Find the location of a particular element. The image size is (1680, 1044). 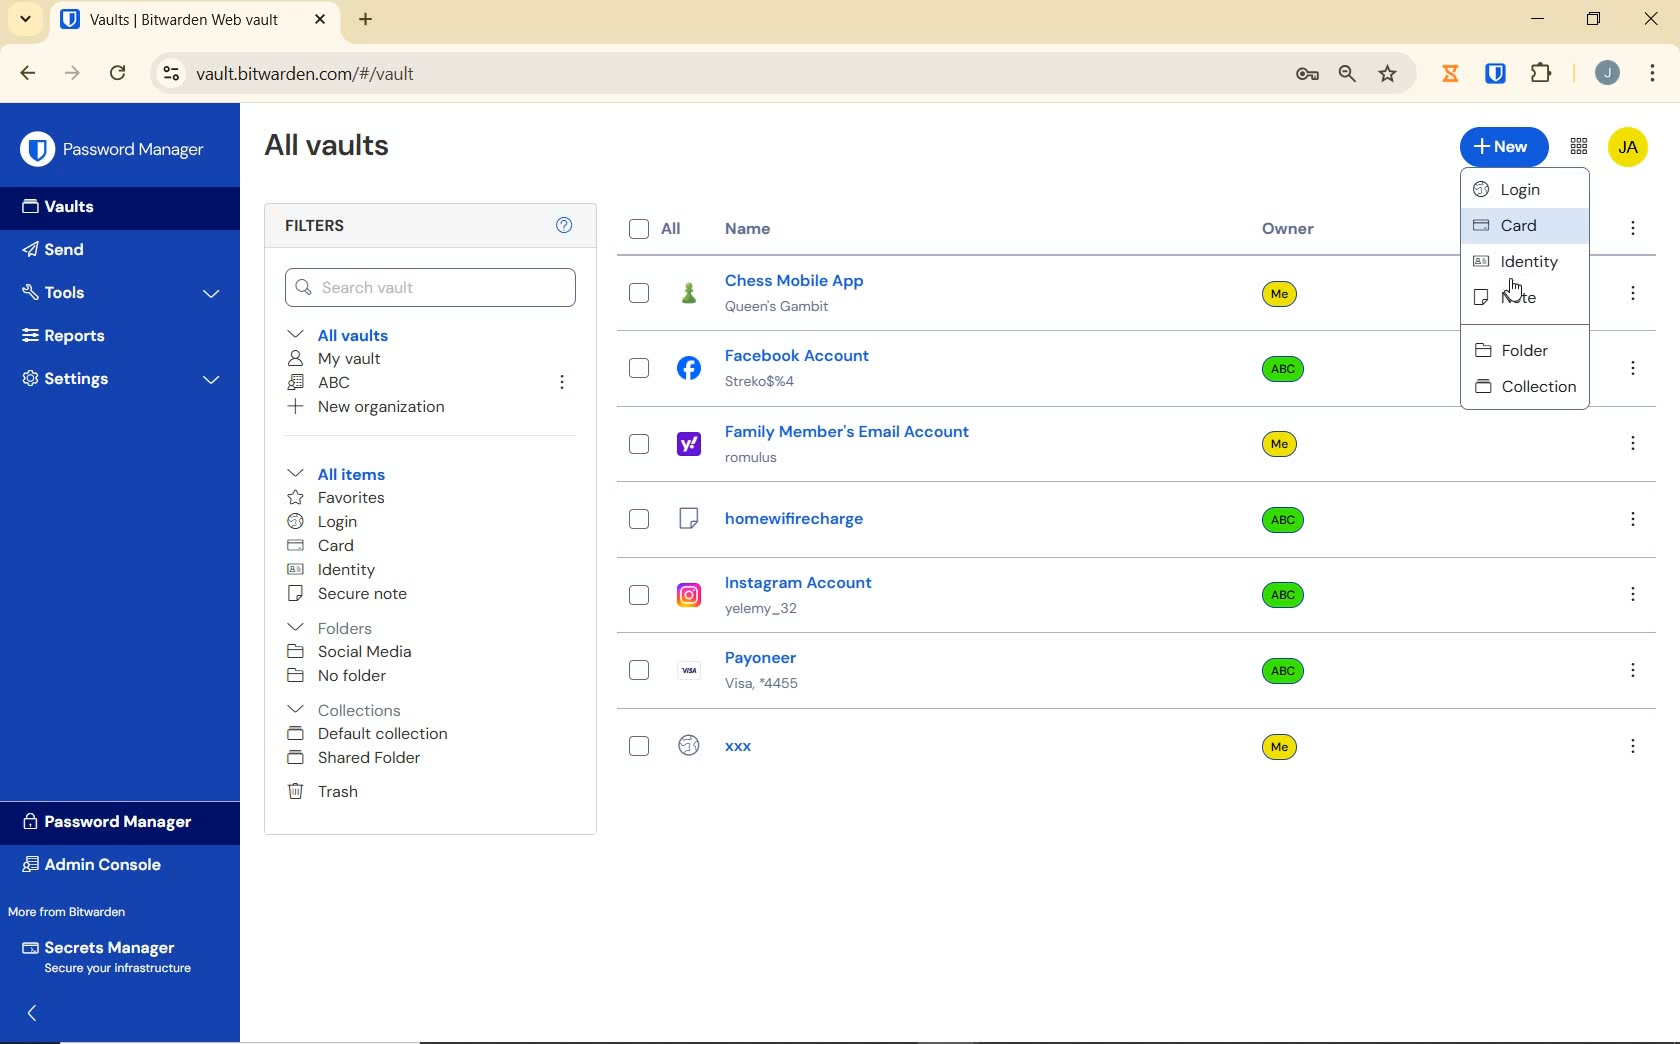

Owner Name is located at coordinates (1280, 521).